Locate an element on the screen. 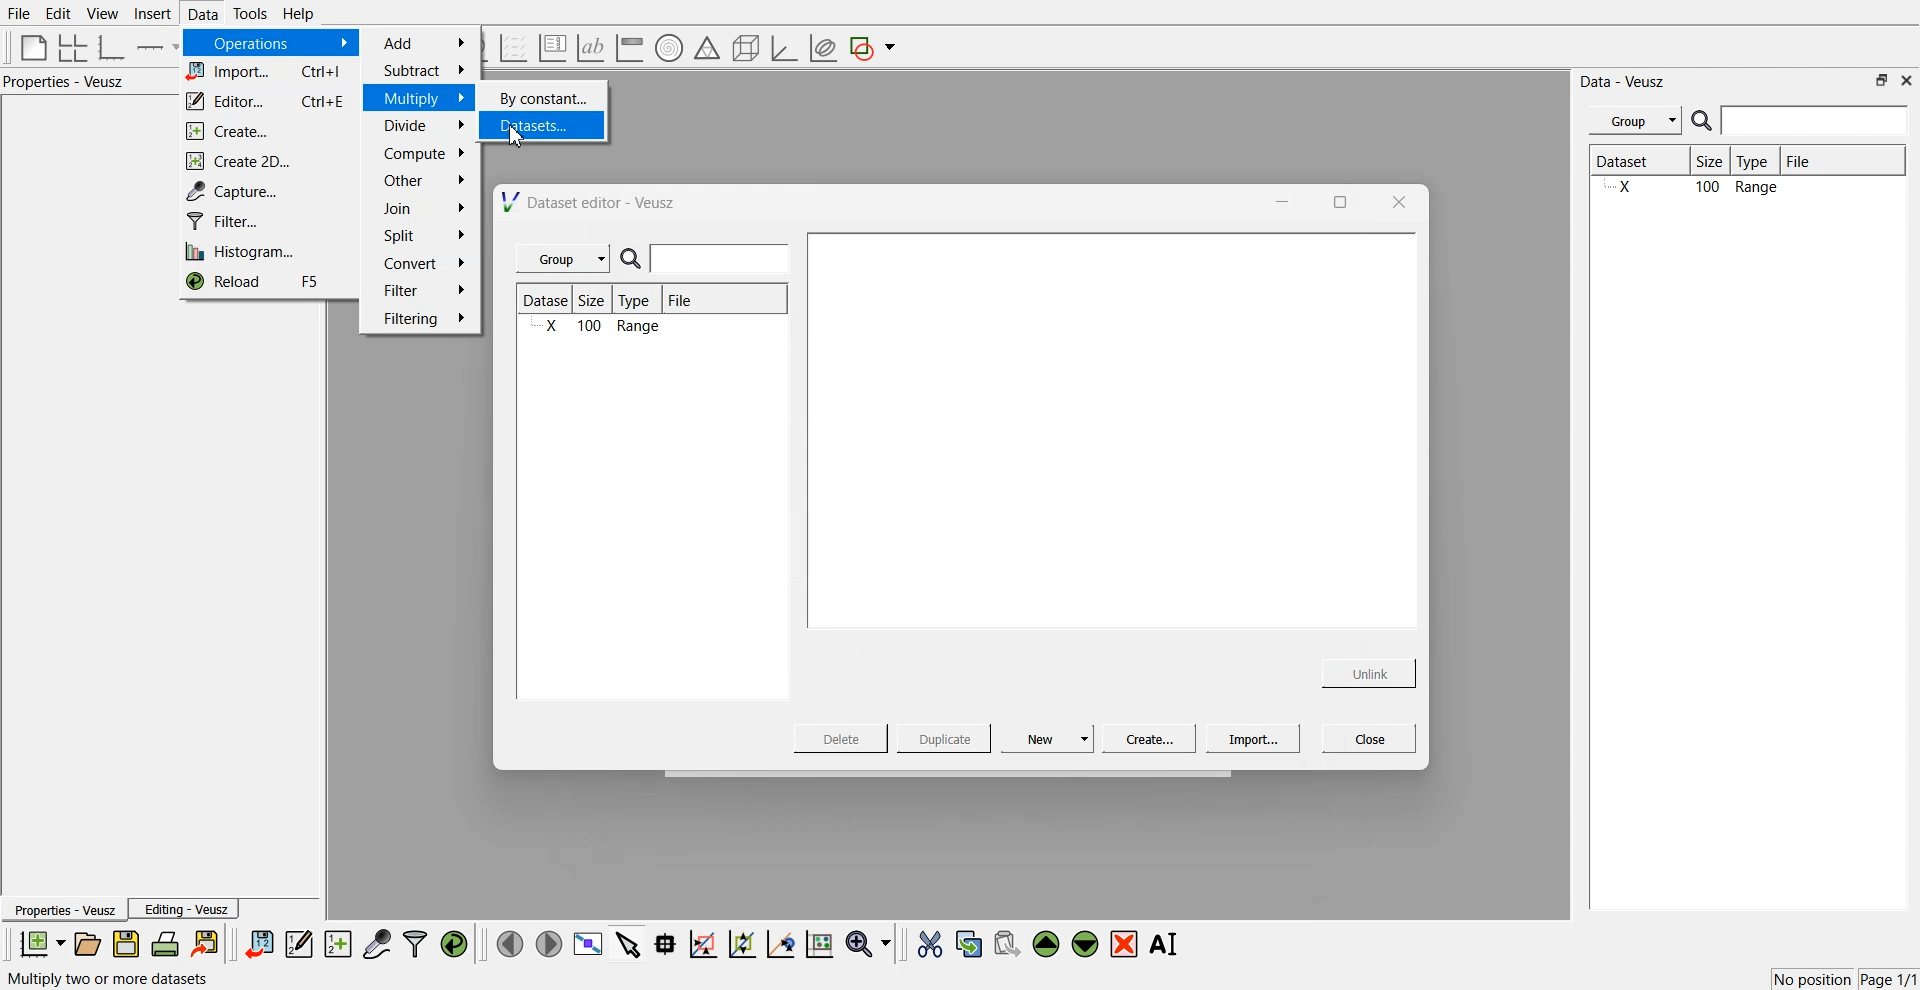  Add is located at coordinates (426, 43).